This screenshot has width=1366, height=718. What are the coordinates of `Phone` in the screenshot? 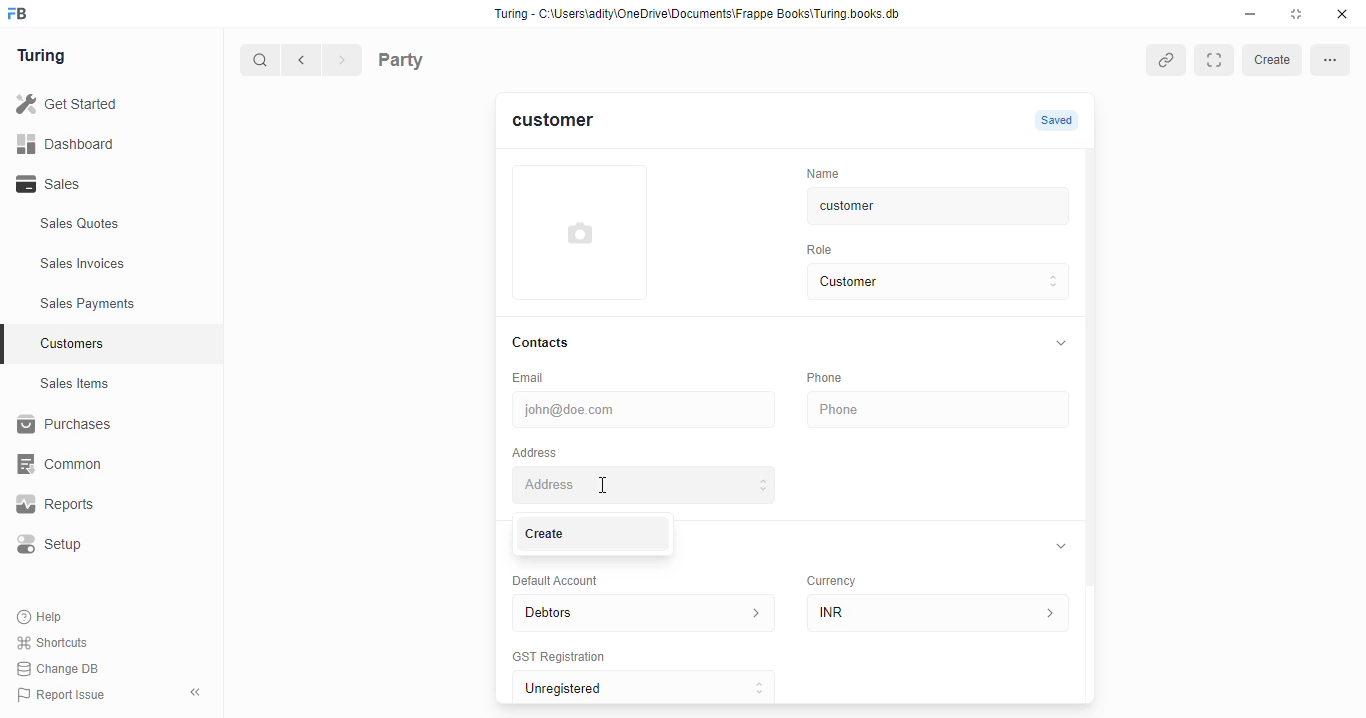 It's located at (822, 377).